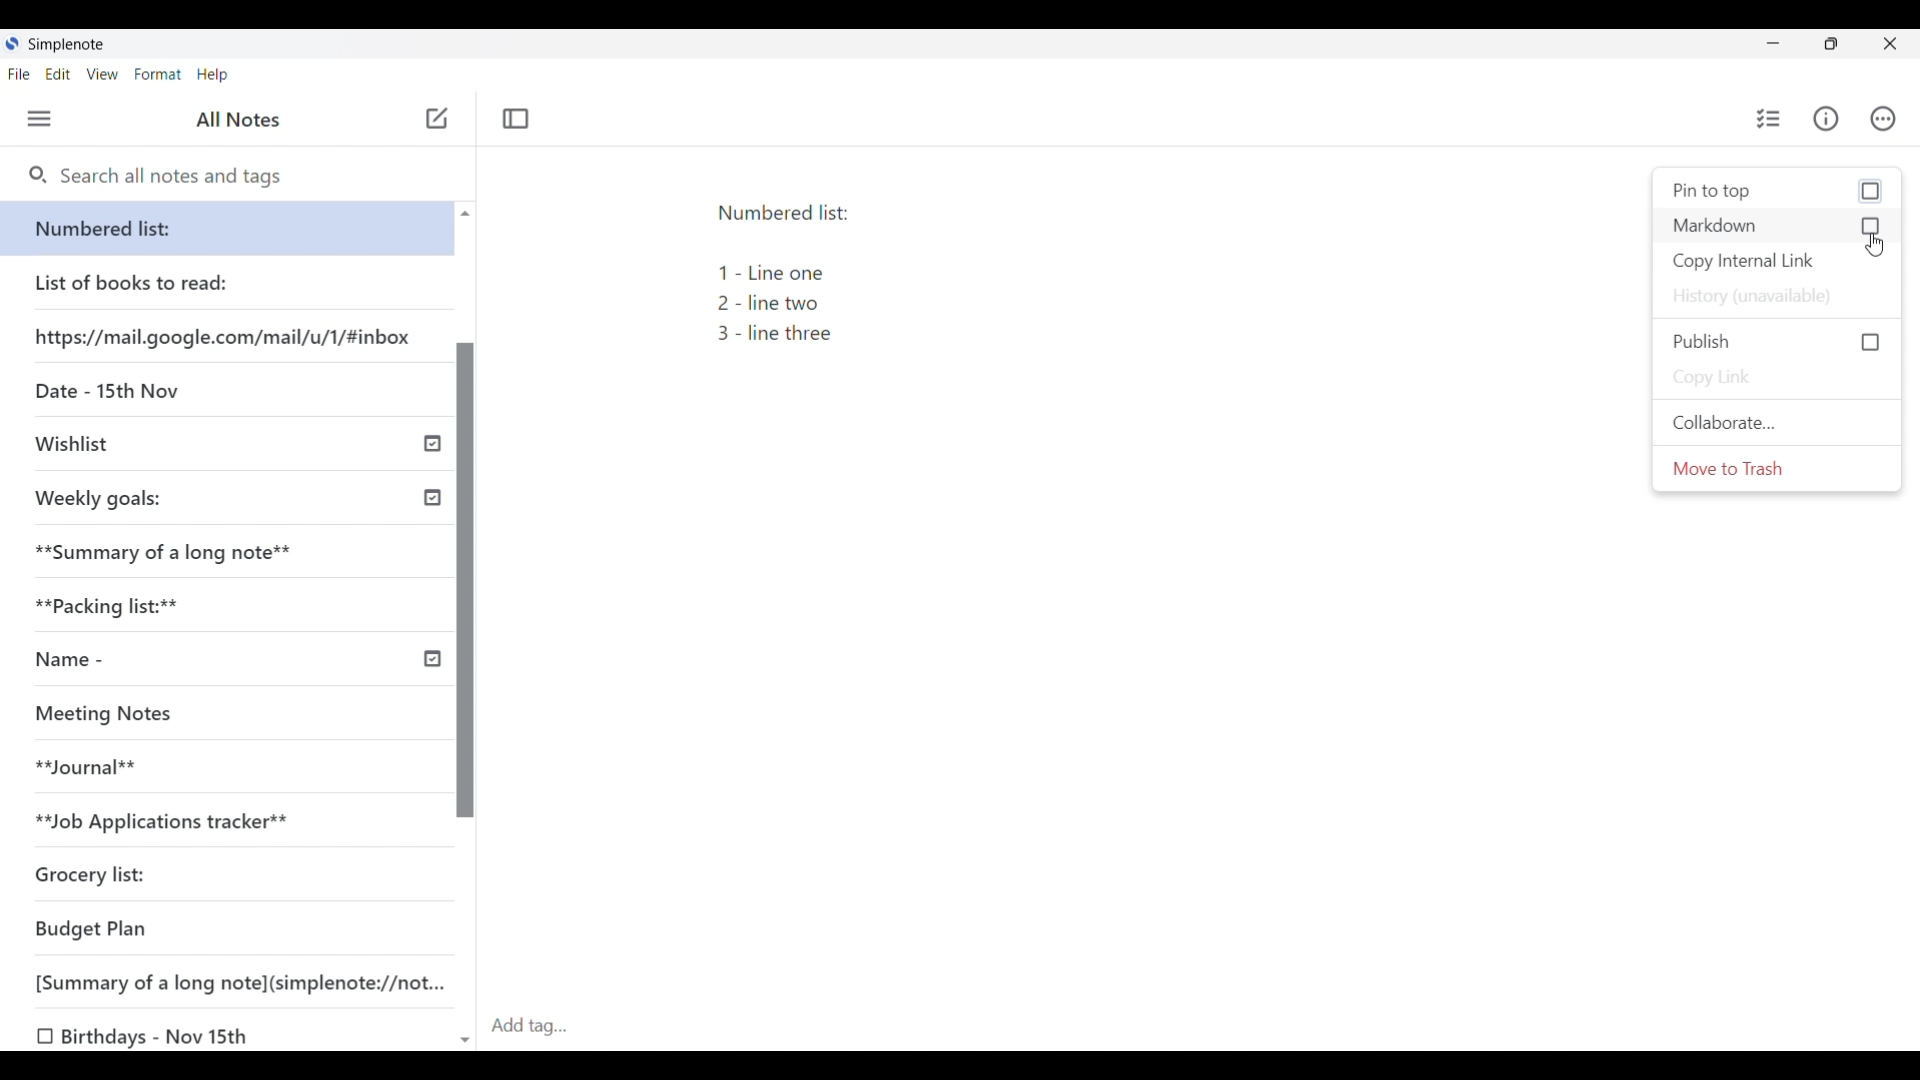 The height and width of the screenshot is (1080, 1920). What do you see at coordinates (85, 448) in the screenshot?
I see `Wishlist` at bounding box center [85, 448].